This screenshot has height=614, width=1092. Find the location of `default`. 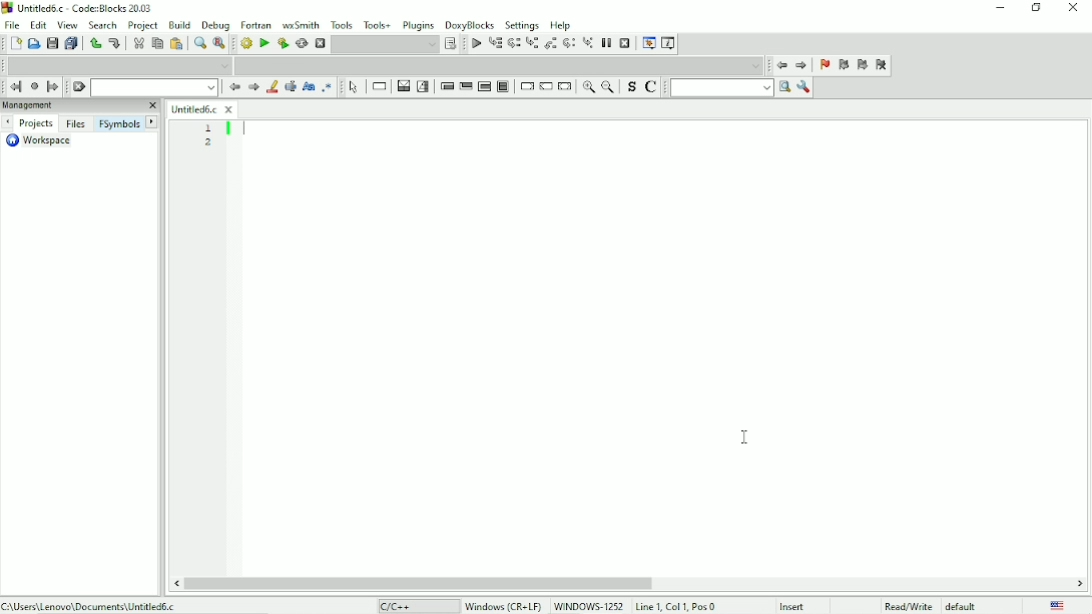

default is located at coordinates (963, 605).